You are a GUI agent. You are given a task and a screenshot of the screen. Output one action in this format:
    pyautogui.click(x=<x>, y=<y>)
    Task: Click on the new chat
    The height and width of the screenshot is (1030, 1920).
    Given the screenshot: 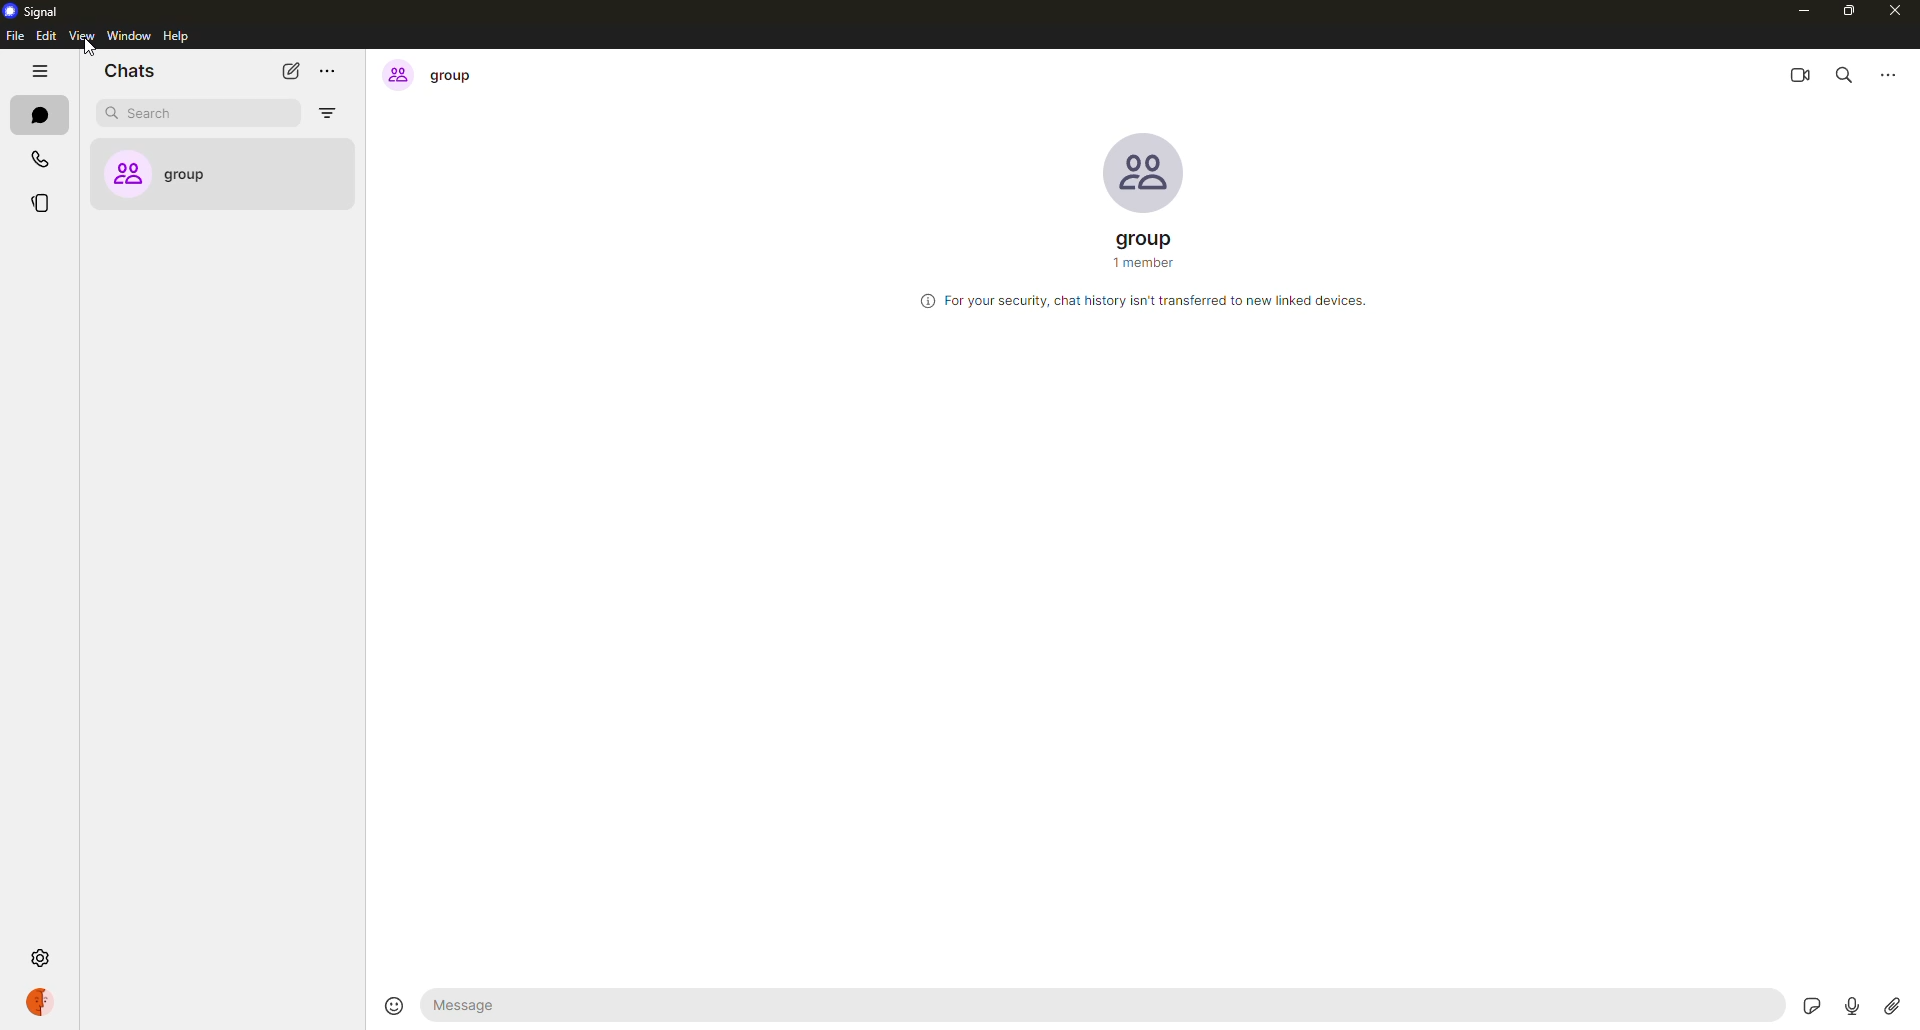 What is the action you would take?
    pyautogui.click(x=291, y=70)
    